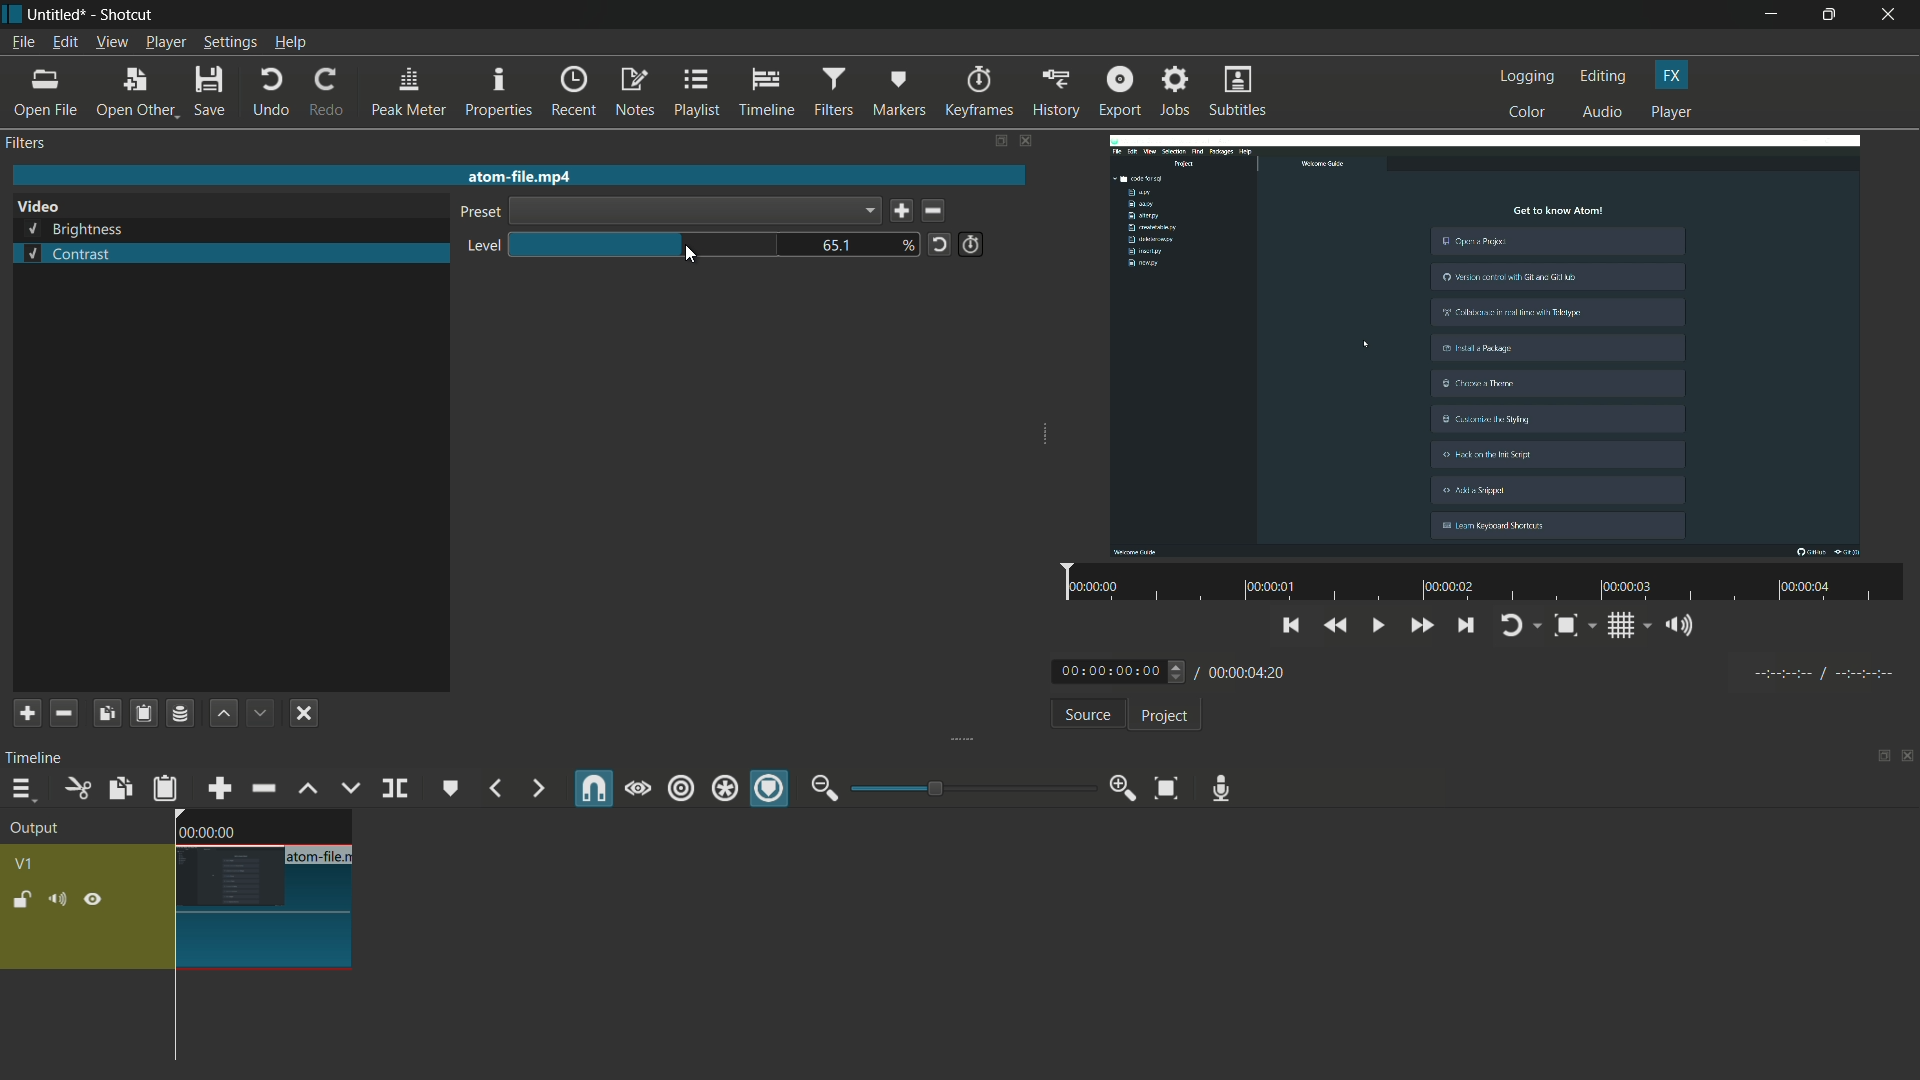 Image resolution: width=1920 pixels, height=1080 pixels. What do you see at coordinates (698, 92) in the screenshot?
I see `playlist` at bounding box center [698, 92].